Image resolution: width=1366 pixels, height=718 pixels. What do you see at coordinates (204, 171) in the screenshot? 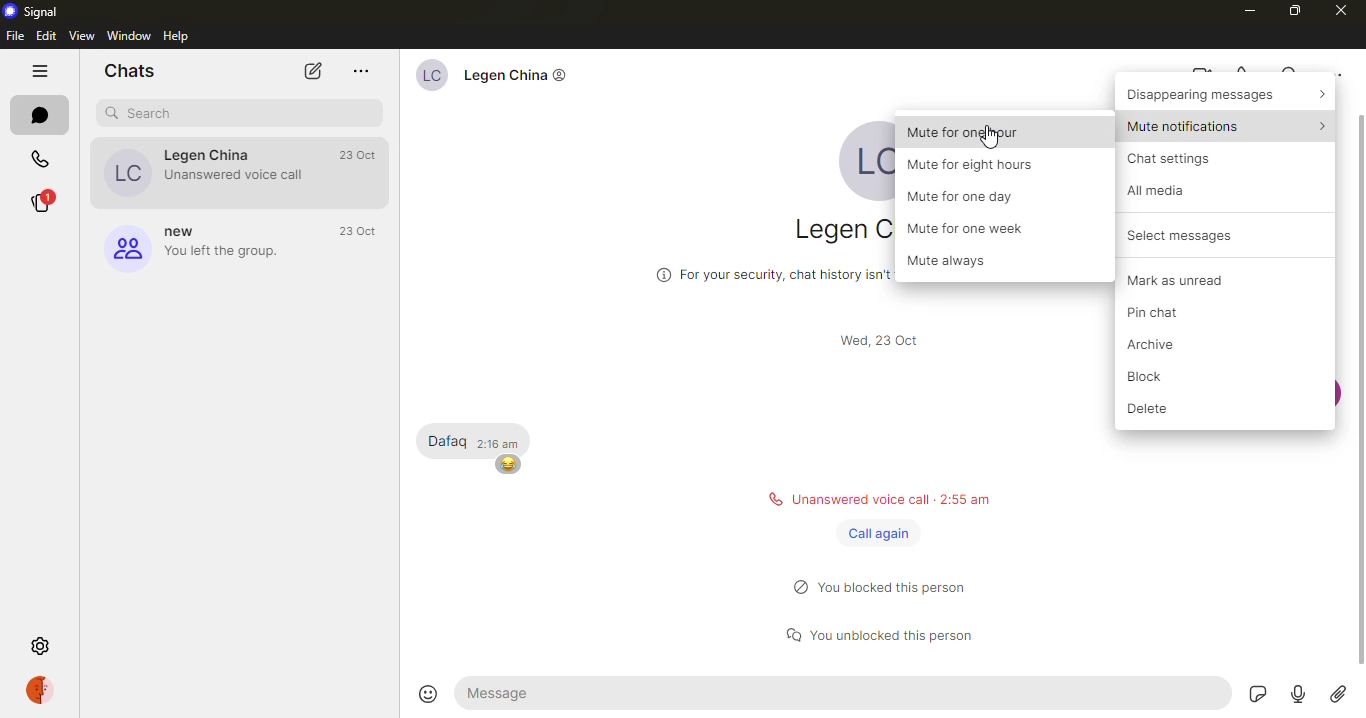
I see `contact` at bounding box center [204, 171].